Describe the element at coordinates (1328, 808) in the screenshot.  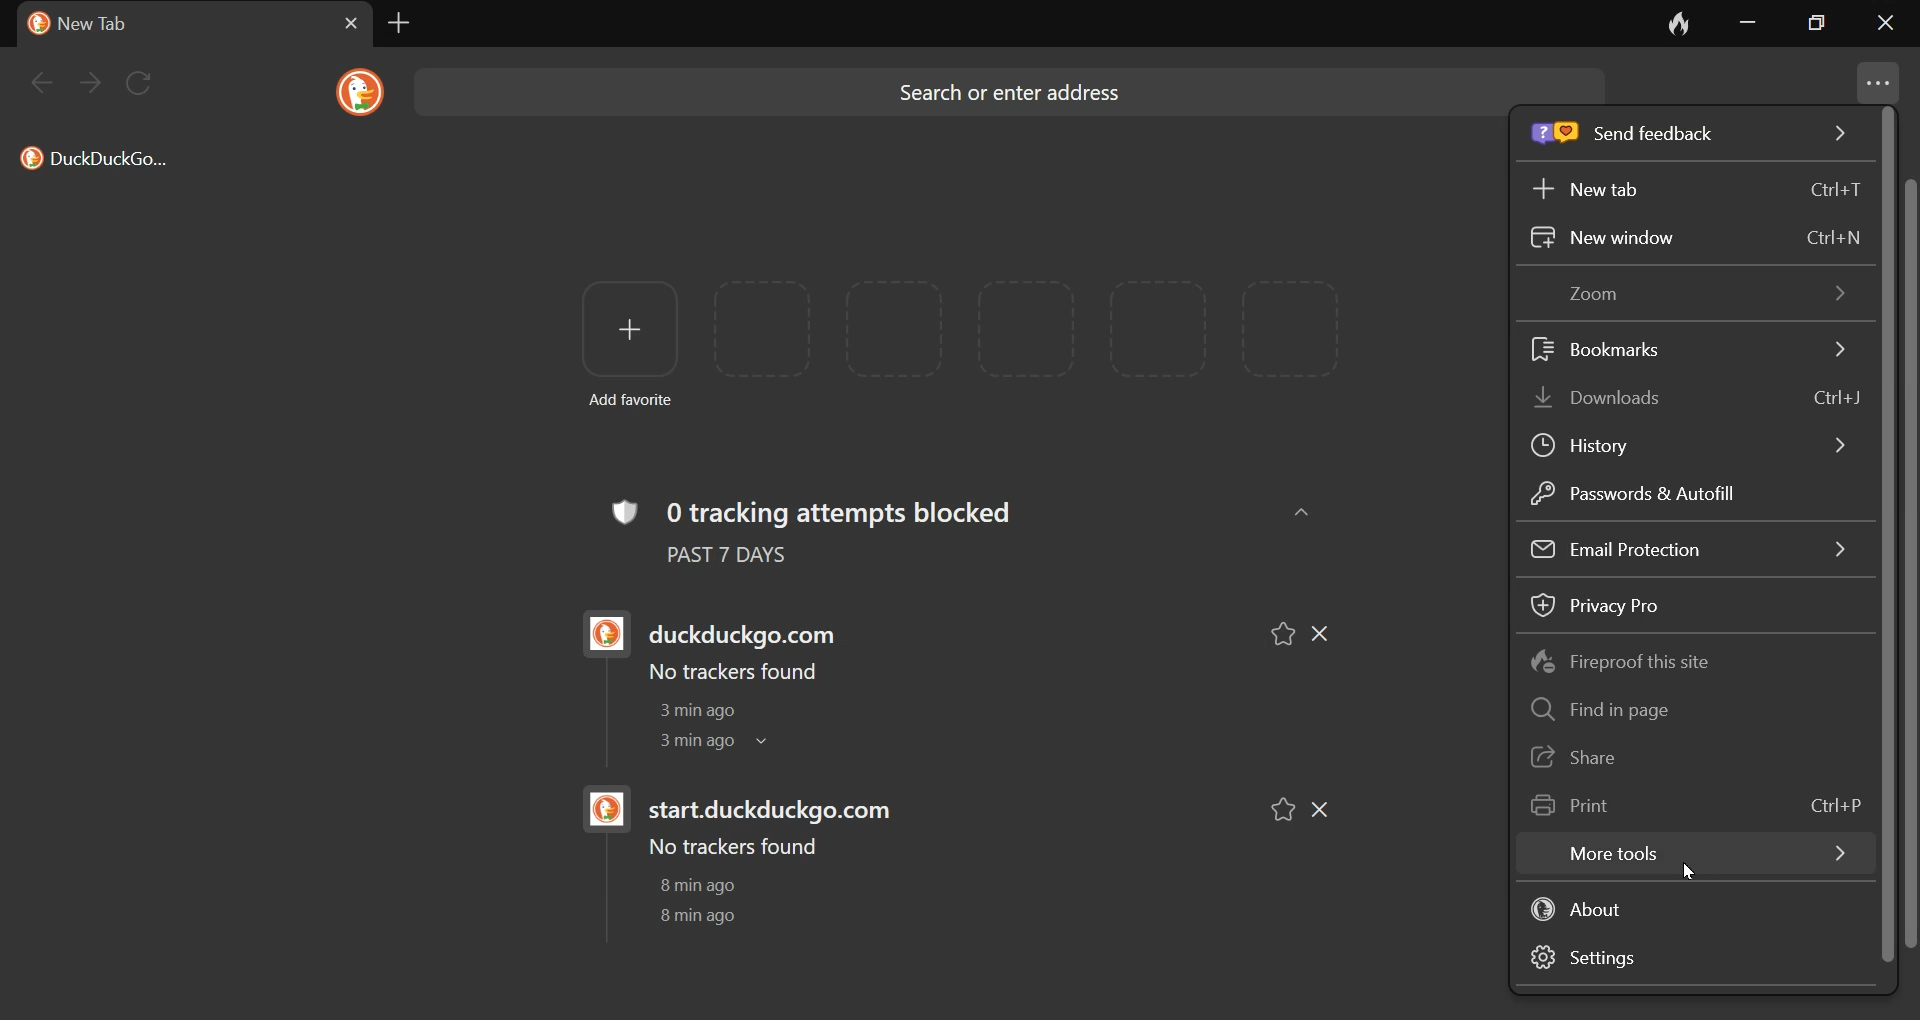
I see `cancel` at that location.